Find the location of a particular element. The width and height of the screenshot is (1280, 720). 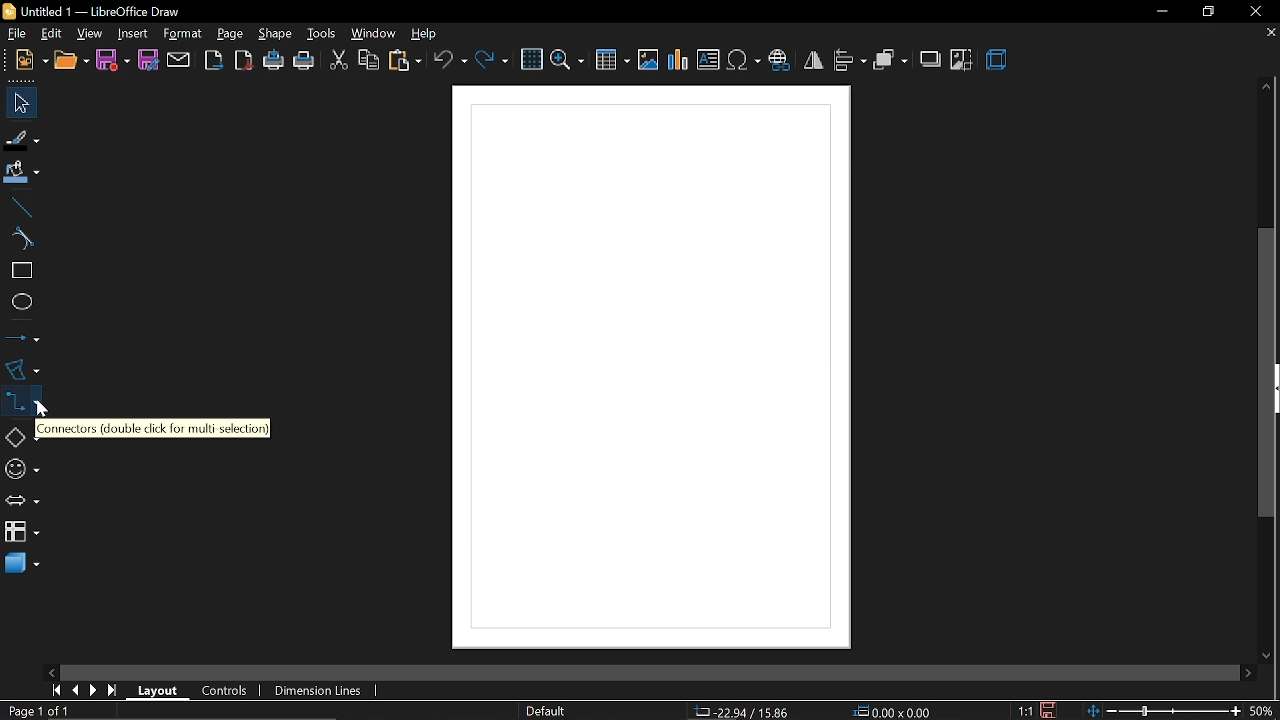

file is located at coordinates (13, 33).